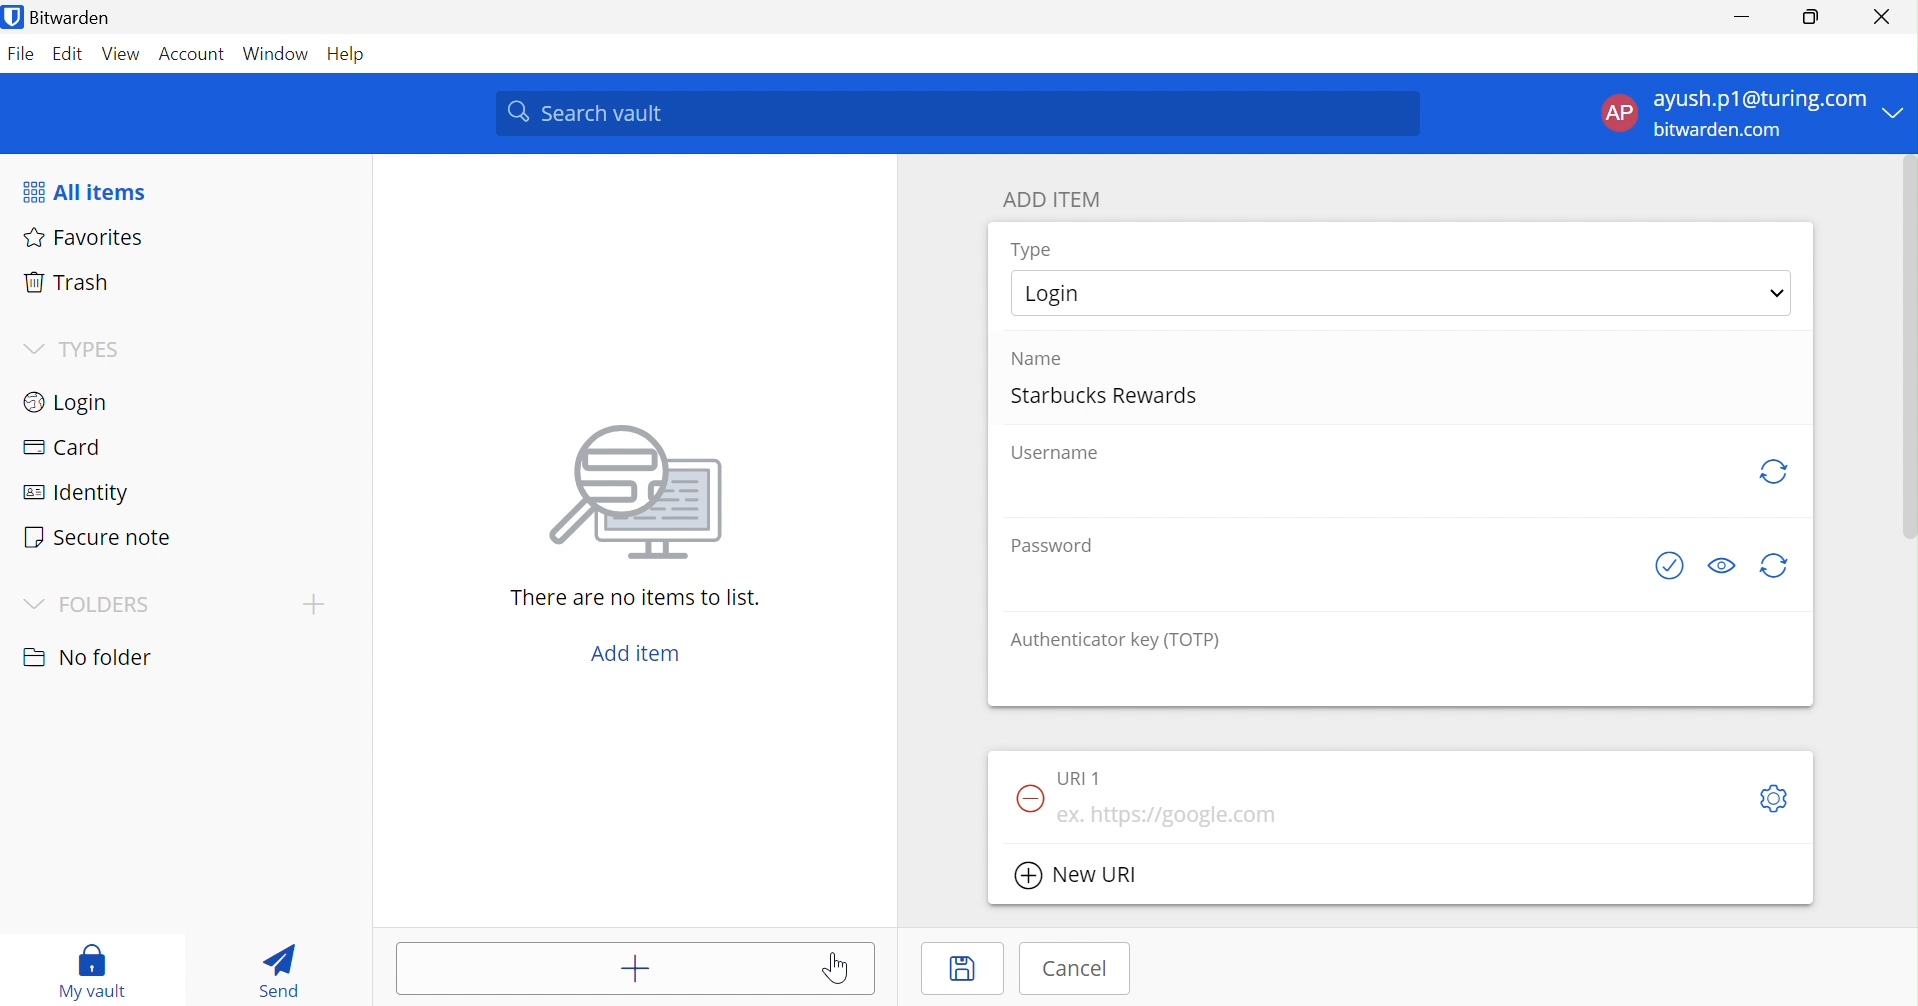  Describe the element at coordinates (1054, 201) in the screenshot. I see `ADD ITEM` at that location.